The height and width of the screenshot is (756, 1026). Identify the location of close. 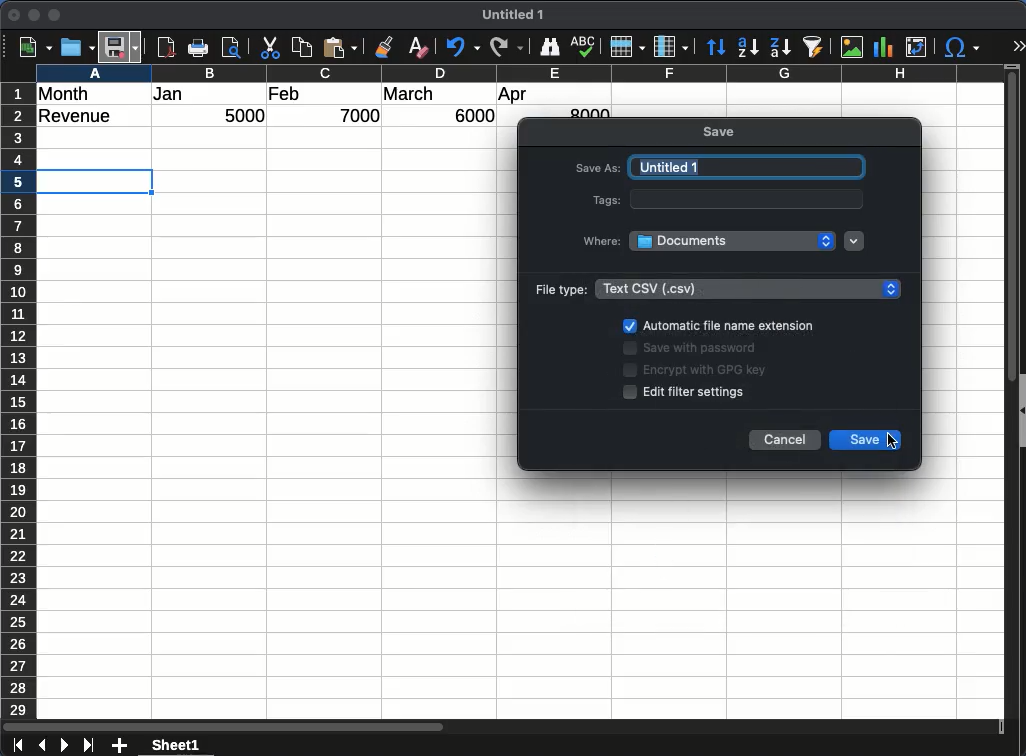
(15, 15).